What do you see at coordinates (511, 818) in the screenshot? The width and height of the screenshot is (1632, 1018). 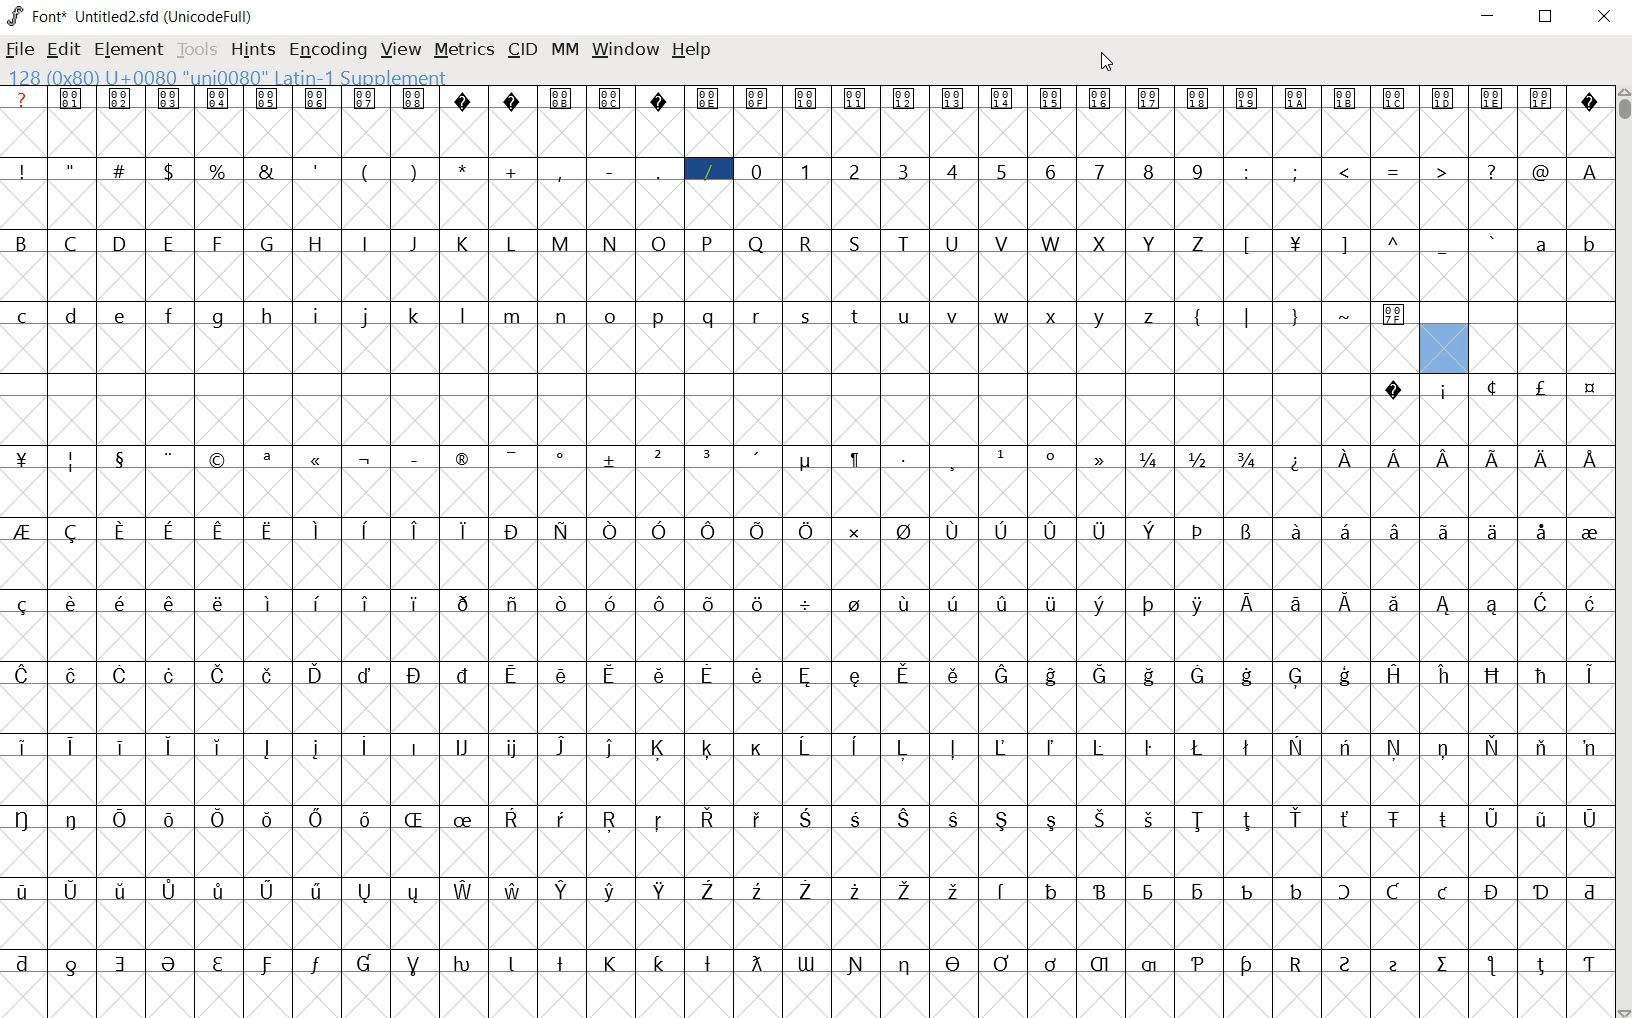 I see `glyph` at bounding box center [511, 818].